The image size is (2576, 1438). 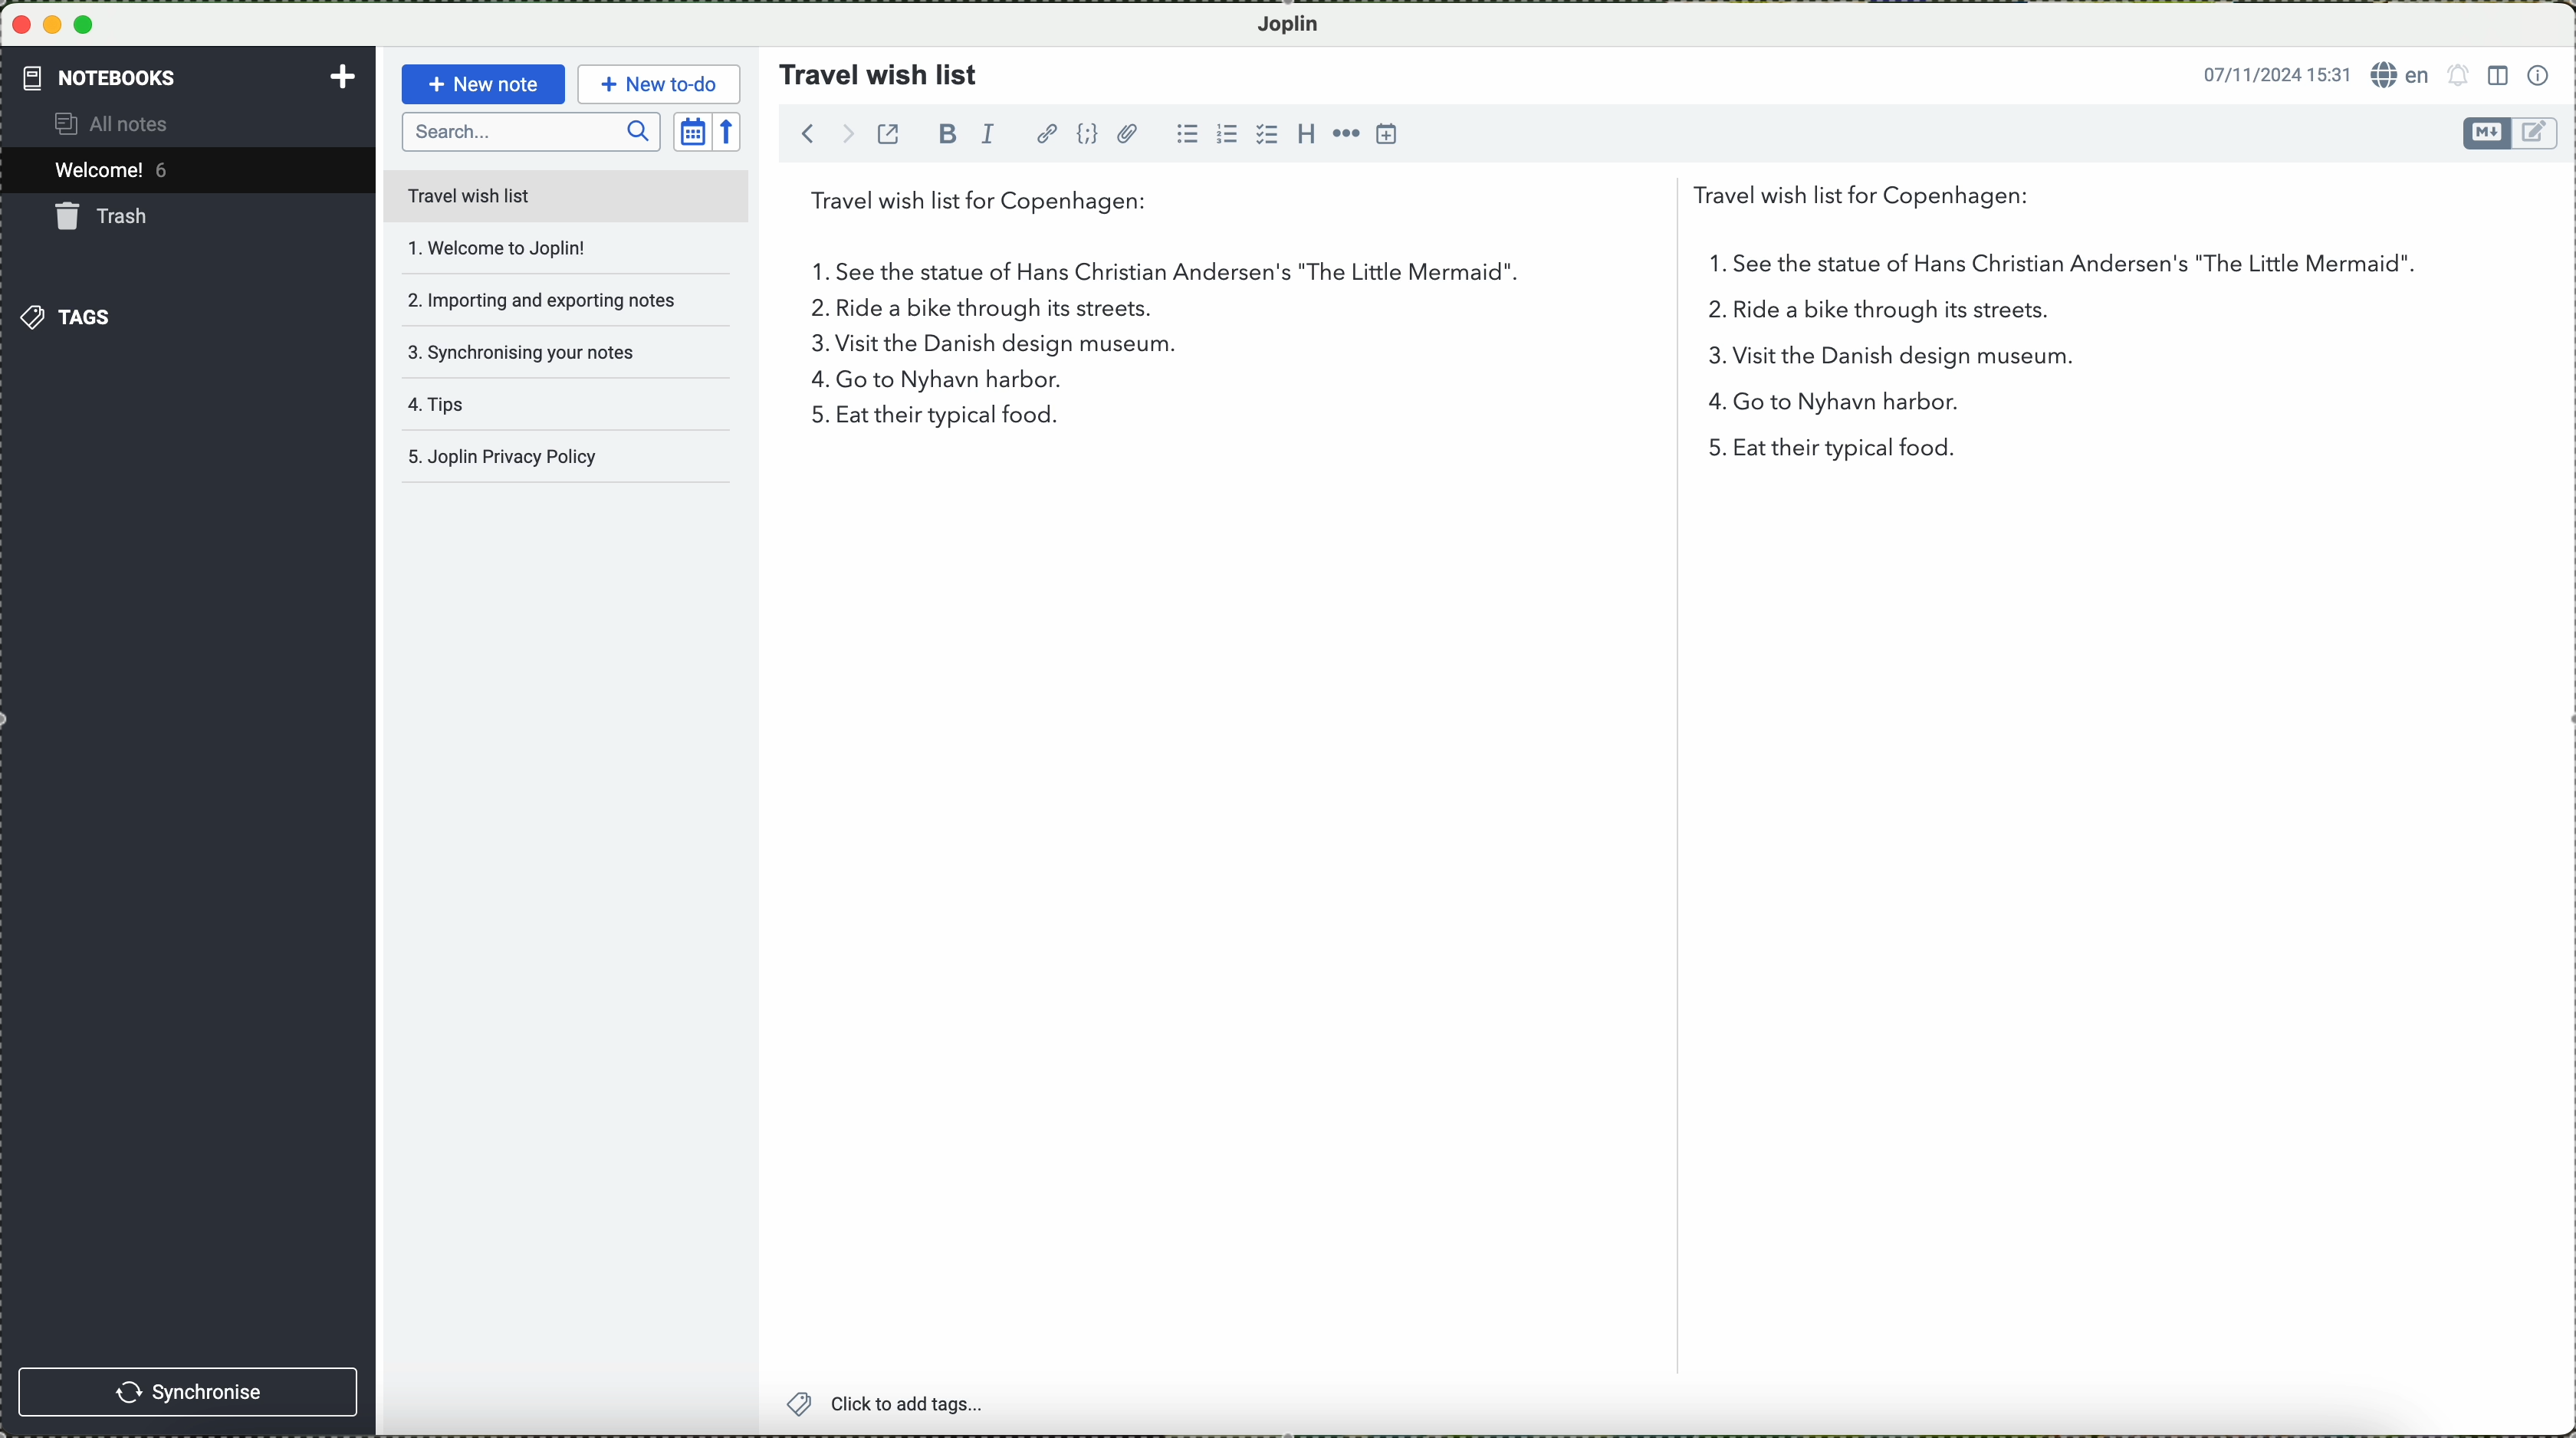 What do you see at coordinates (1430, 383) in the screenshot?
I see `go to nyhavn harbor` at bounding box center [1430, 383].